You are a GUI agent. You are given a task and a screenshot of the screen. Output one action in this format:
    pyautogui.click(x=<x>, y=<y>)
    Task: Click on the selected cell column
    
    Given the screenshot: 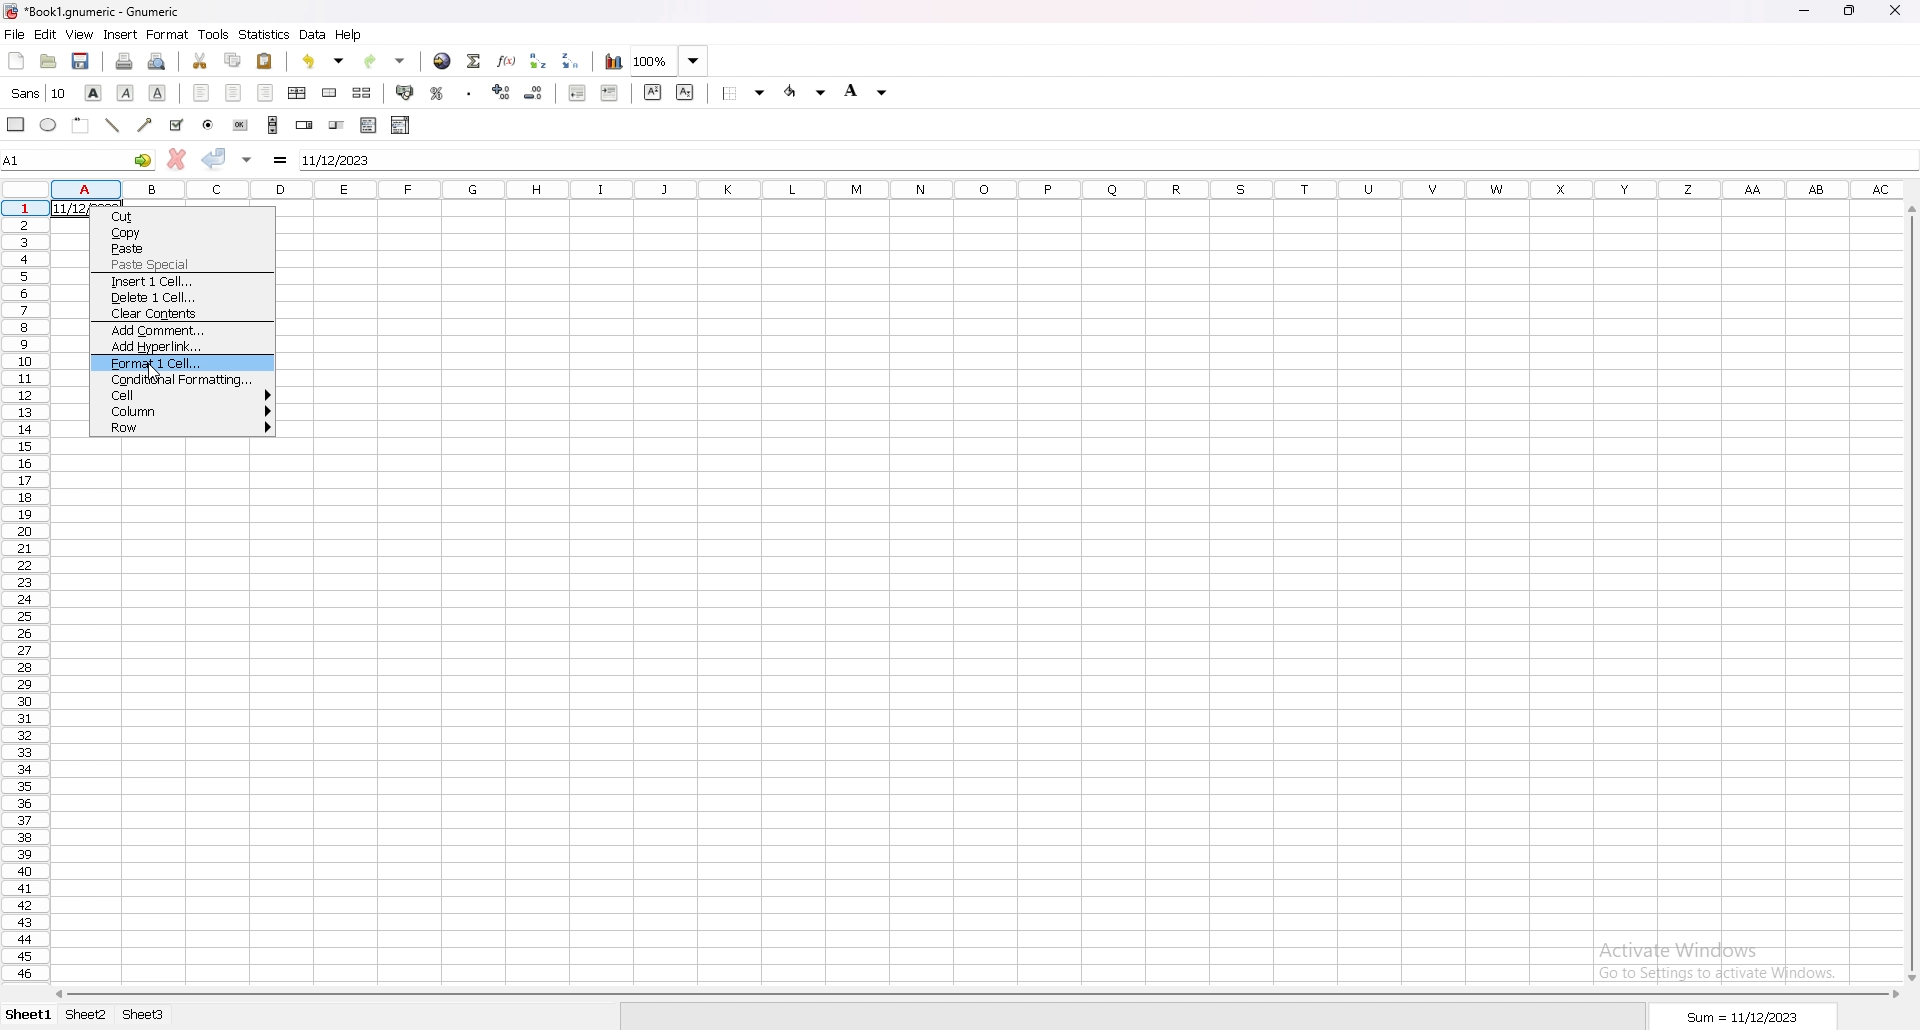 What is the action you would take?
    pyautogui.click(x=976, y=188)
    